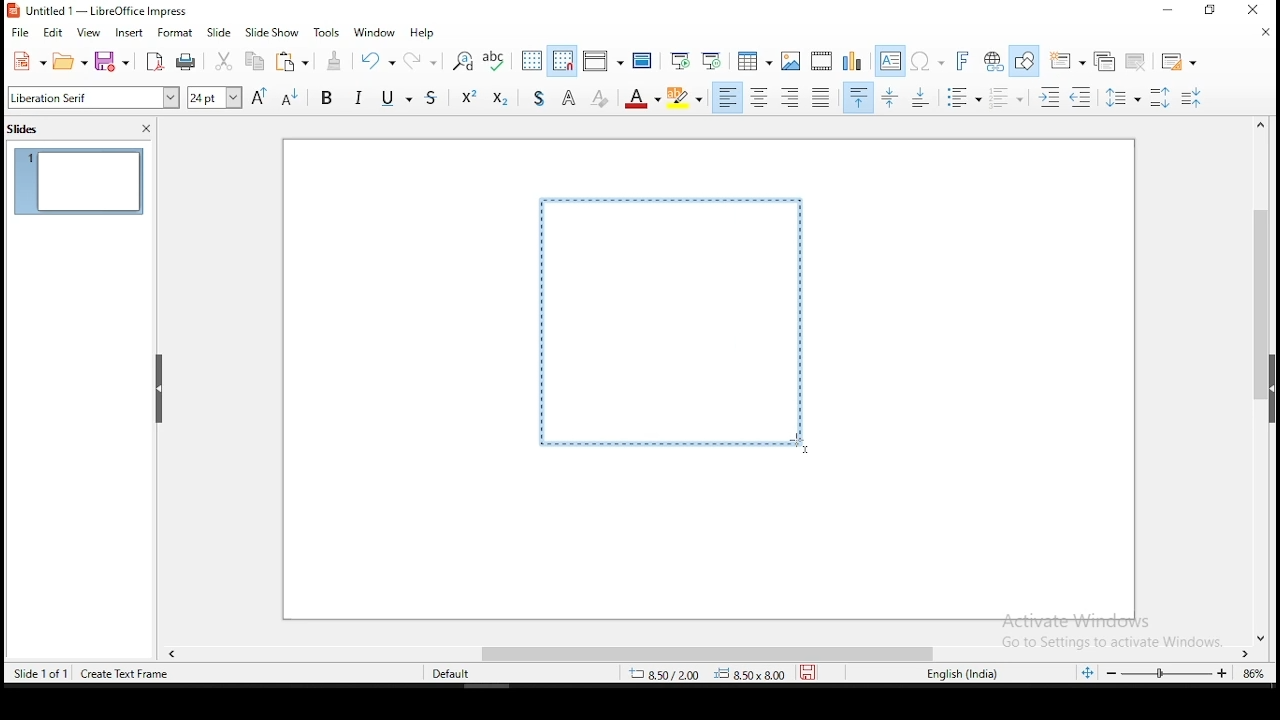 This screenshot has width=1280, height=720. I want to click on english (india), so click(959, 673).